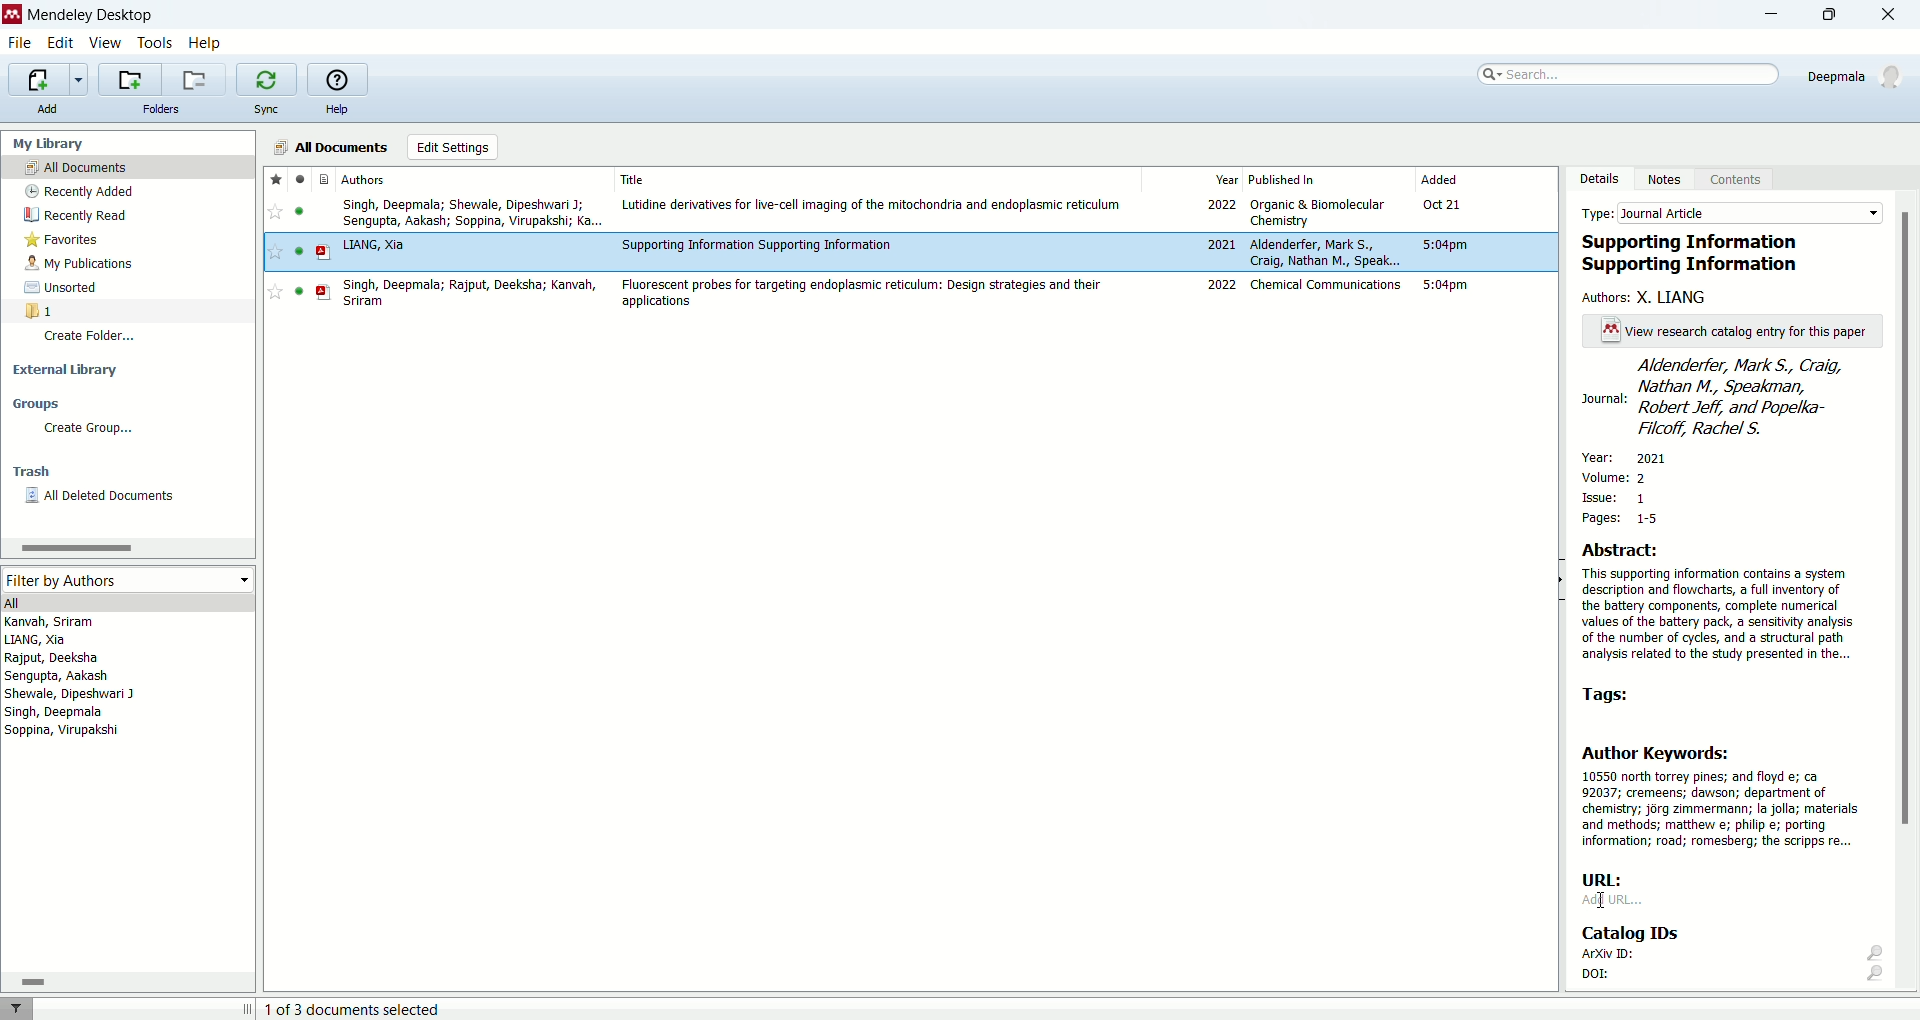 This screenshot has height=1020, width=1920. What do you see at coordinates (1223, 284) in the screenshot?
I see `2022` at bounding box center [1223, 284].